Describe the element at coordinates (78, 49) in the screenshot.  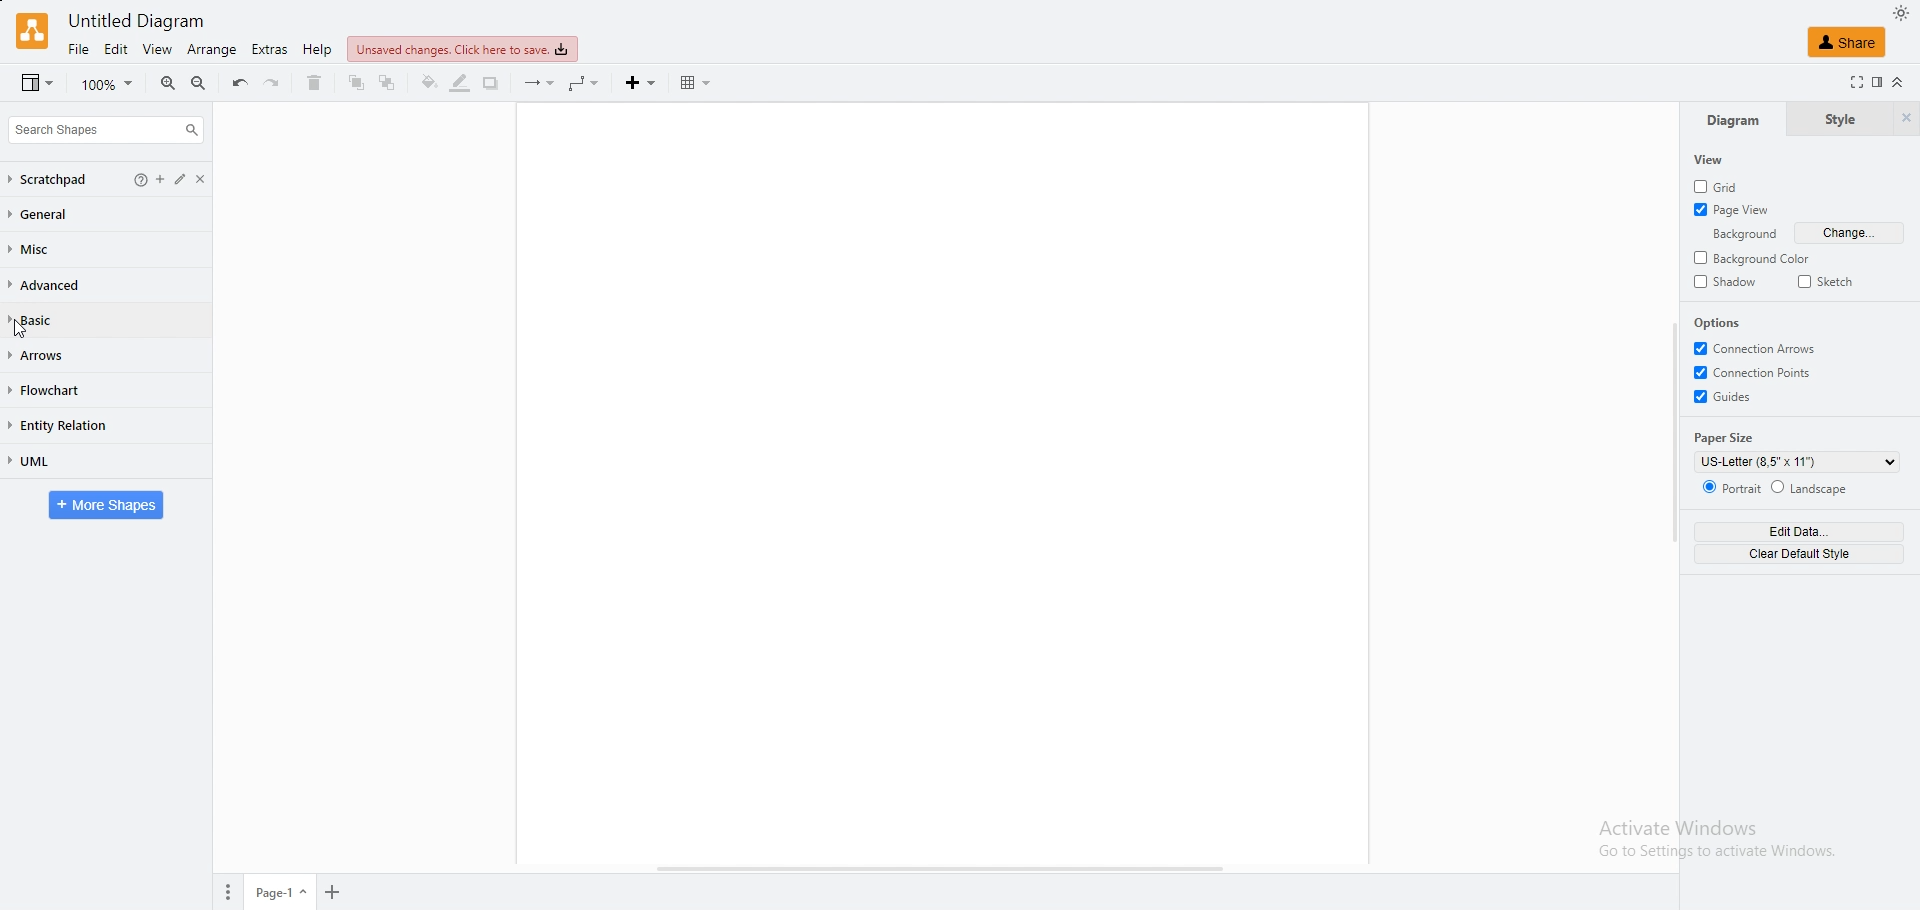
I see `file` at that location.